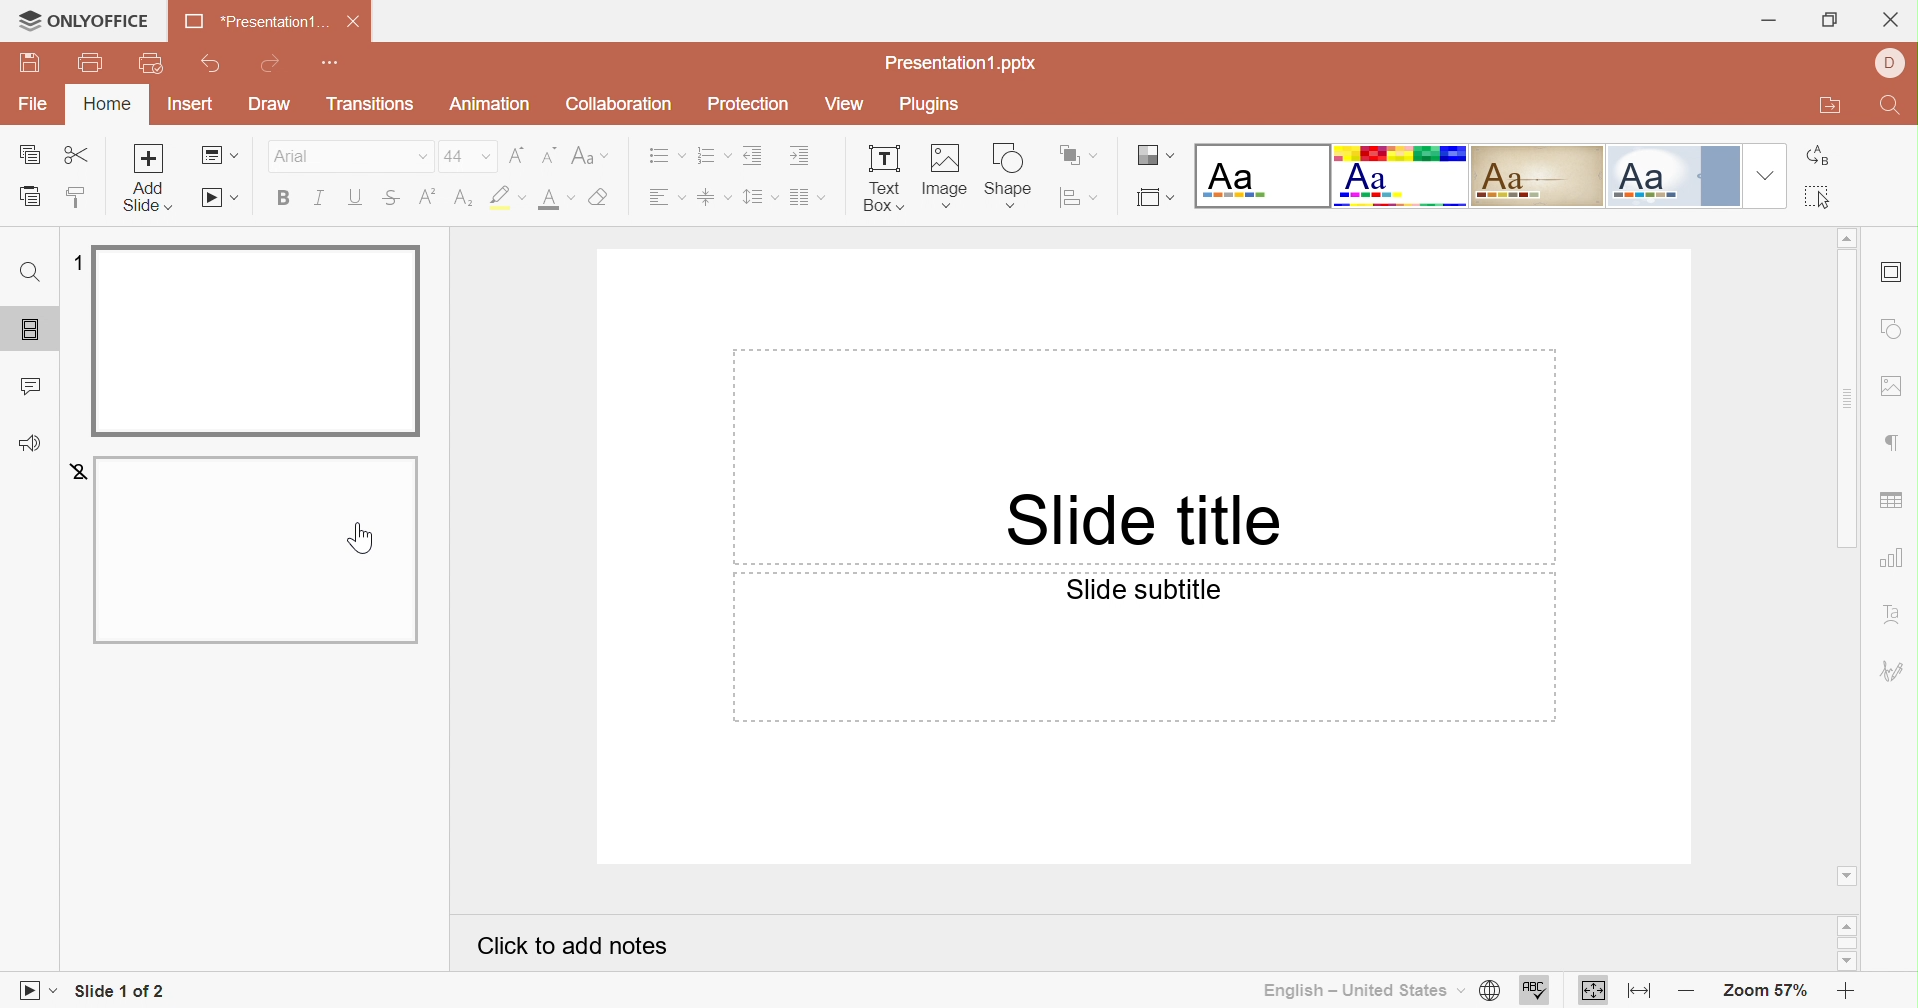 This screenshot has height=1008, width=1918. What do you see at coordinates (84, 20) in the screenshot?
I see `ONLYOFFICE` at bounding box center [84, 20].